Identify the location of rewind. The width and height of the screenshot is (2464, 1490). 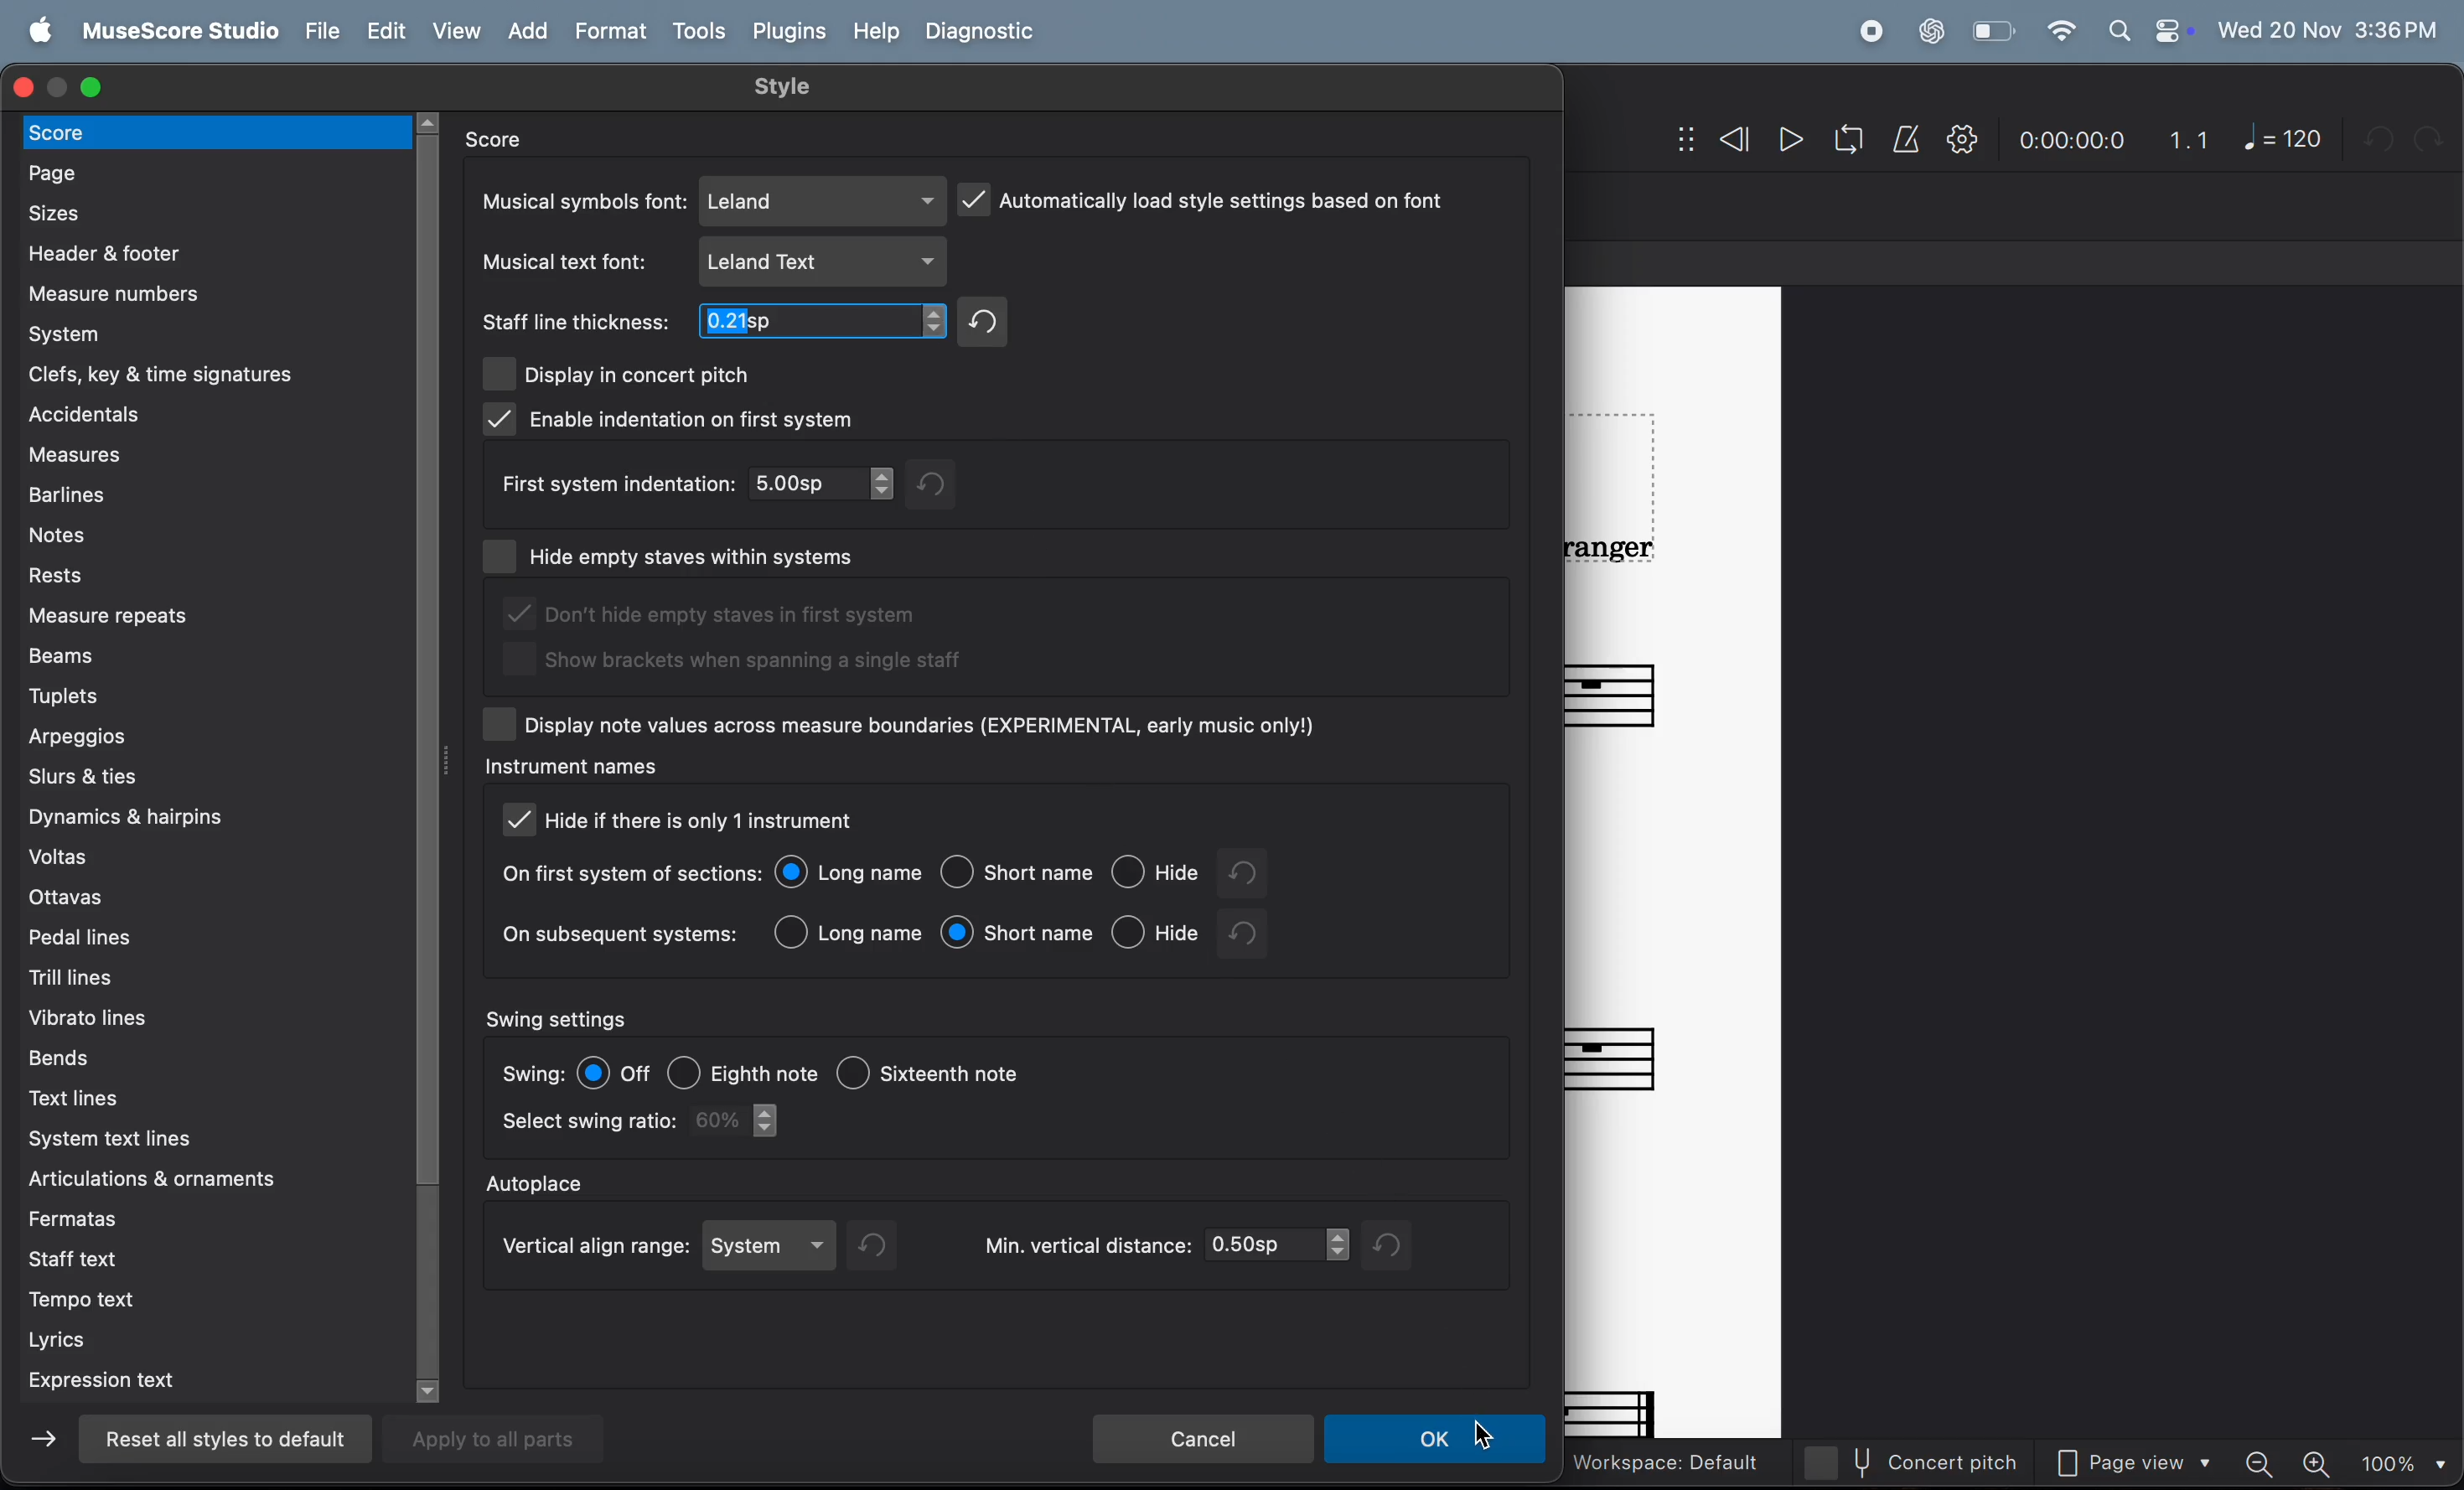
(1713, 142).